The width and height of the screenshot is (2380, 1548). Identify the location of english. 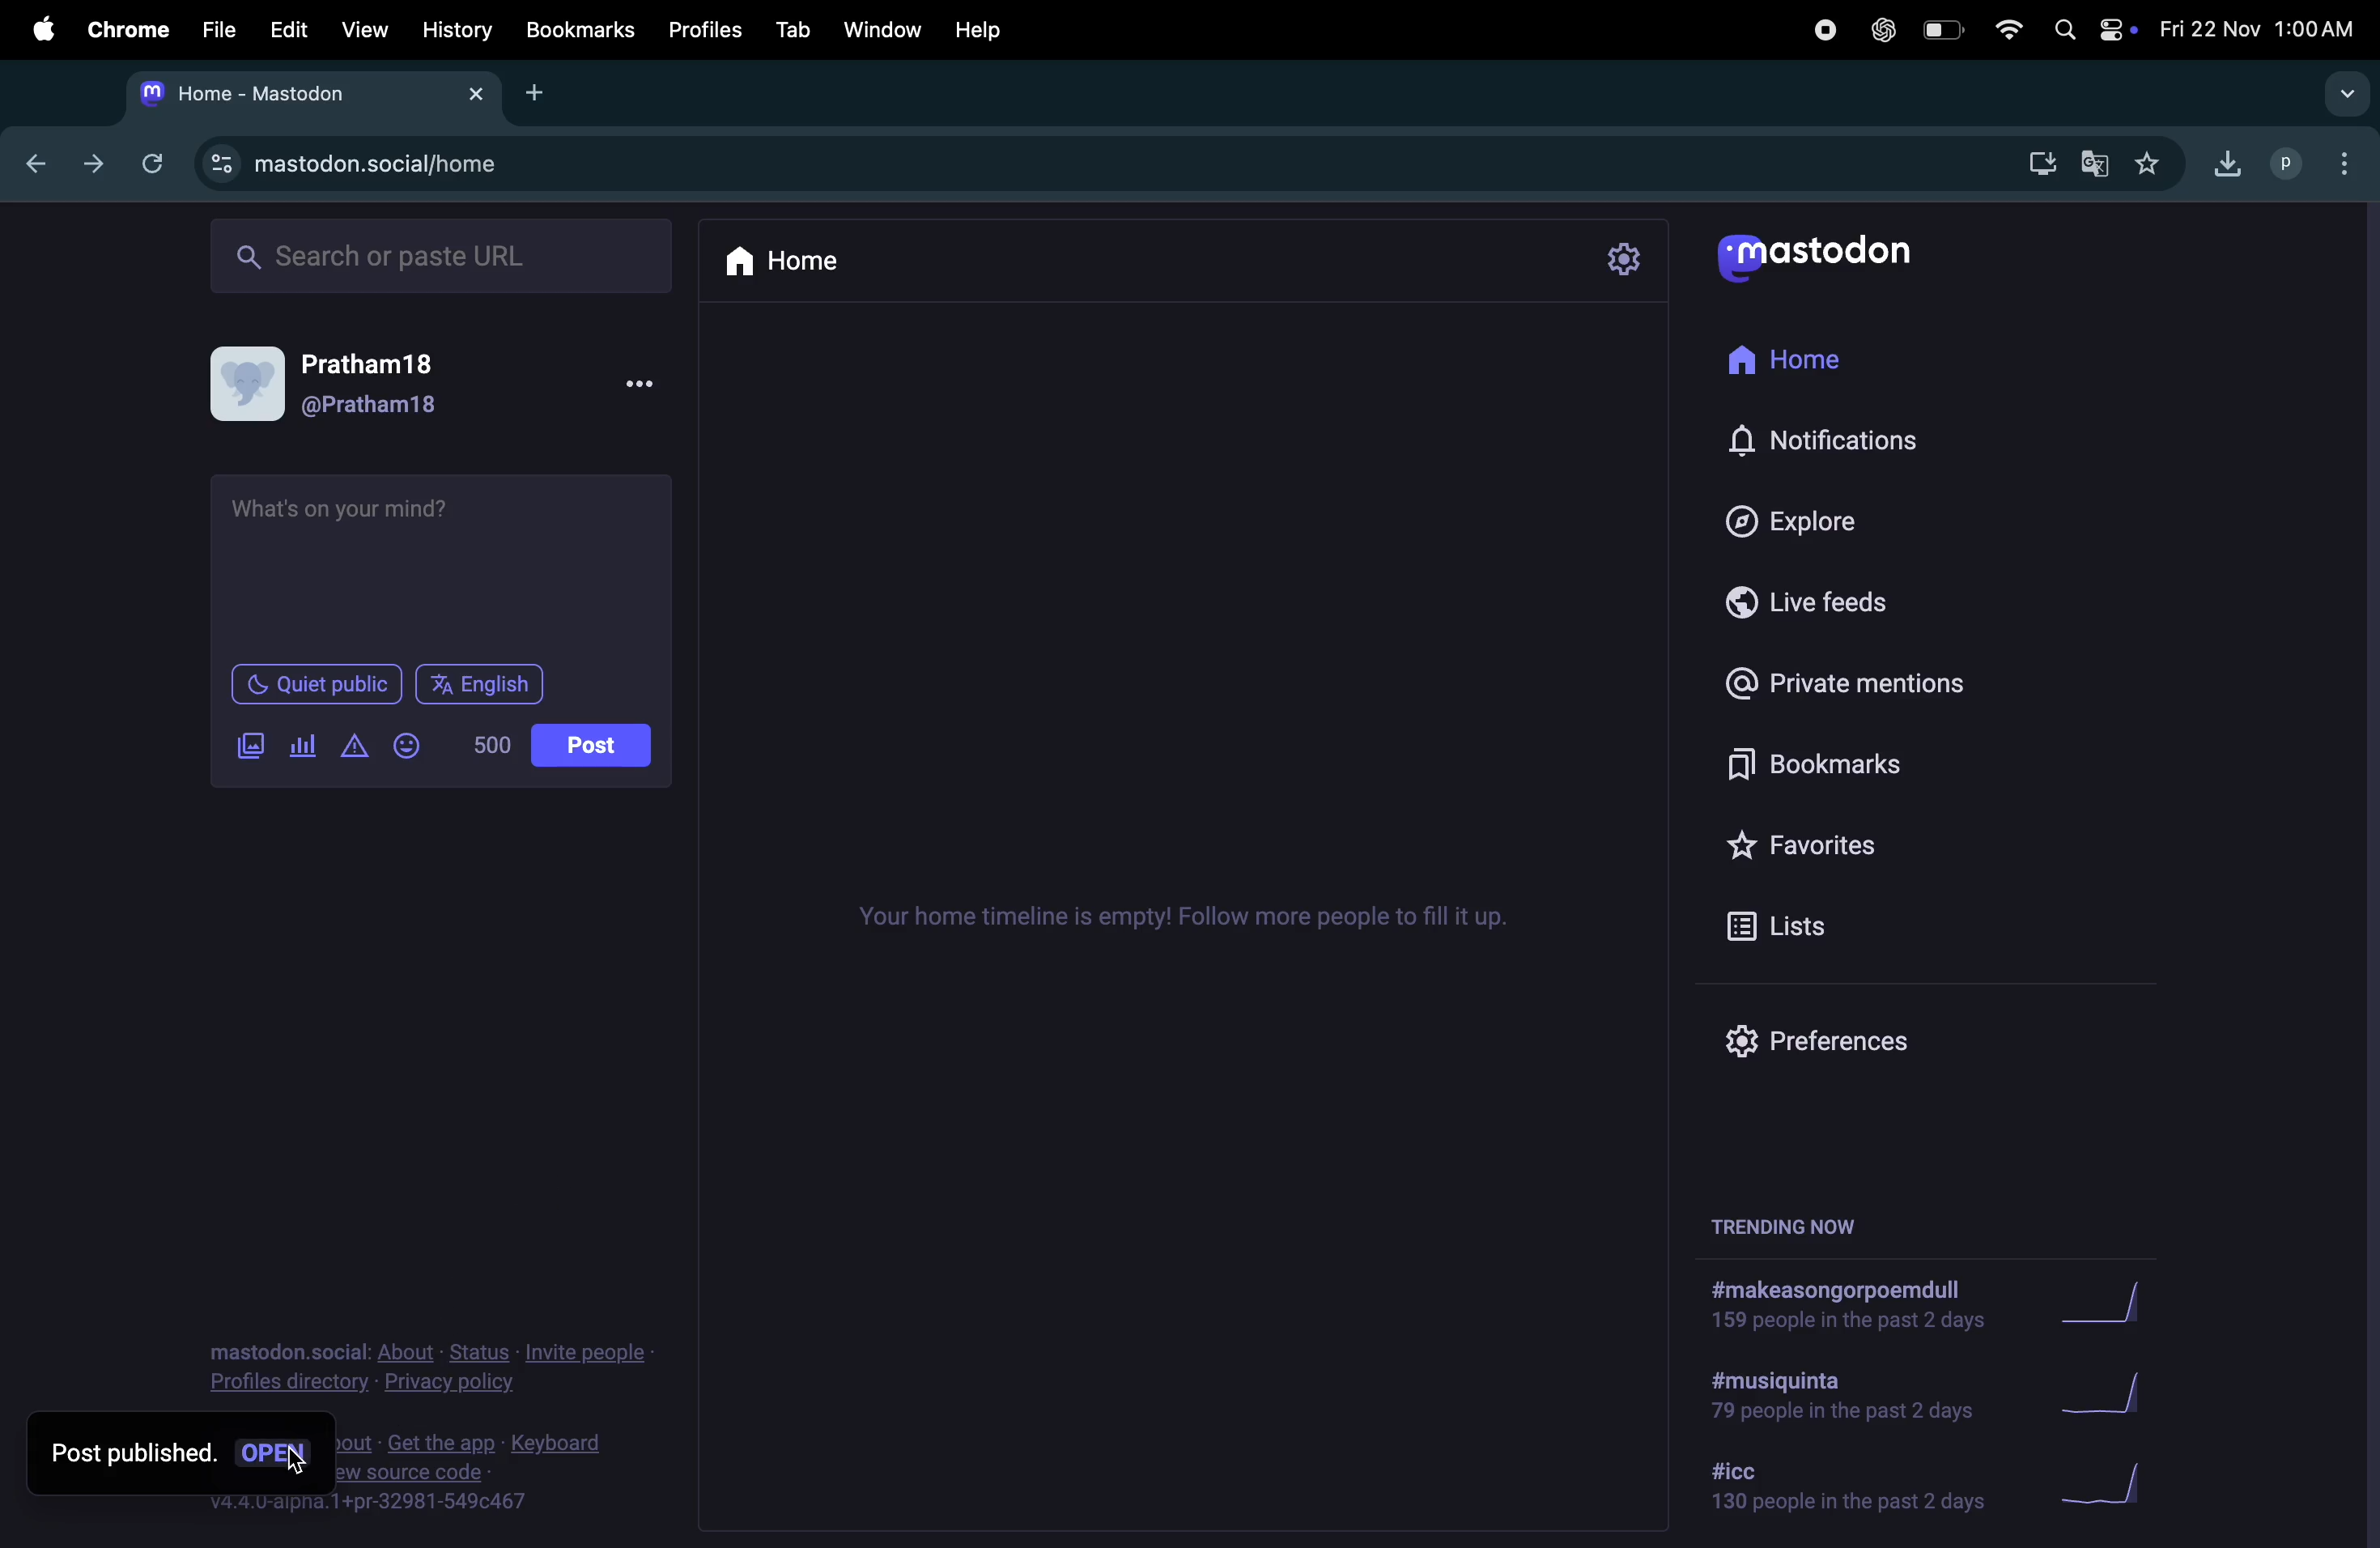
(482, 684).